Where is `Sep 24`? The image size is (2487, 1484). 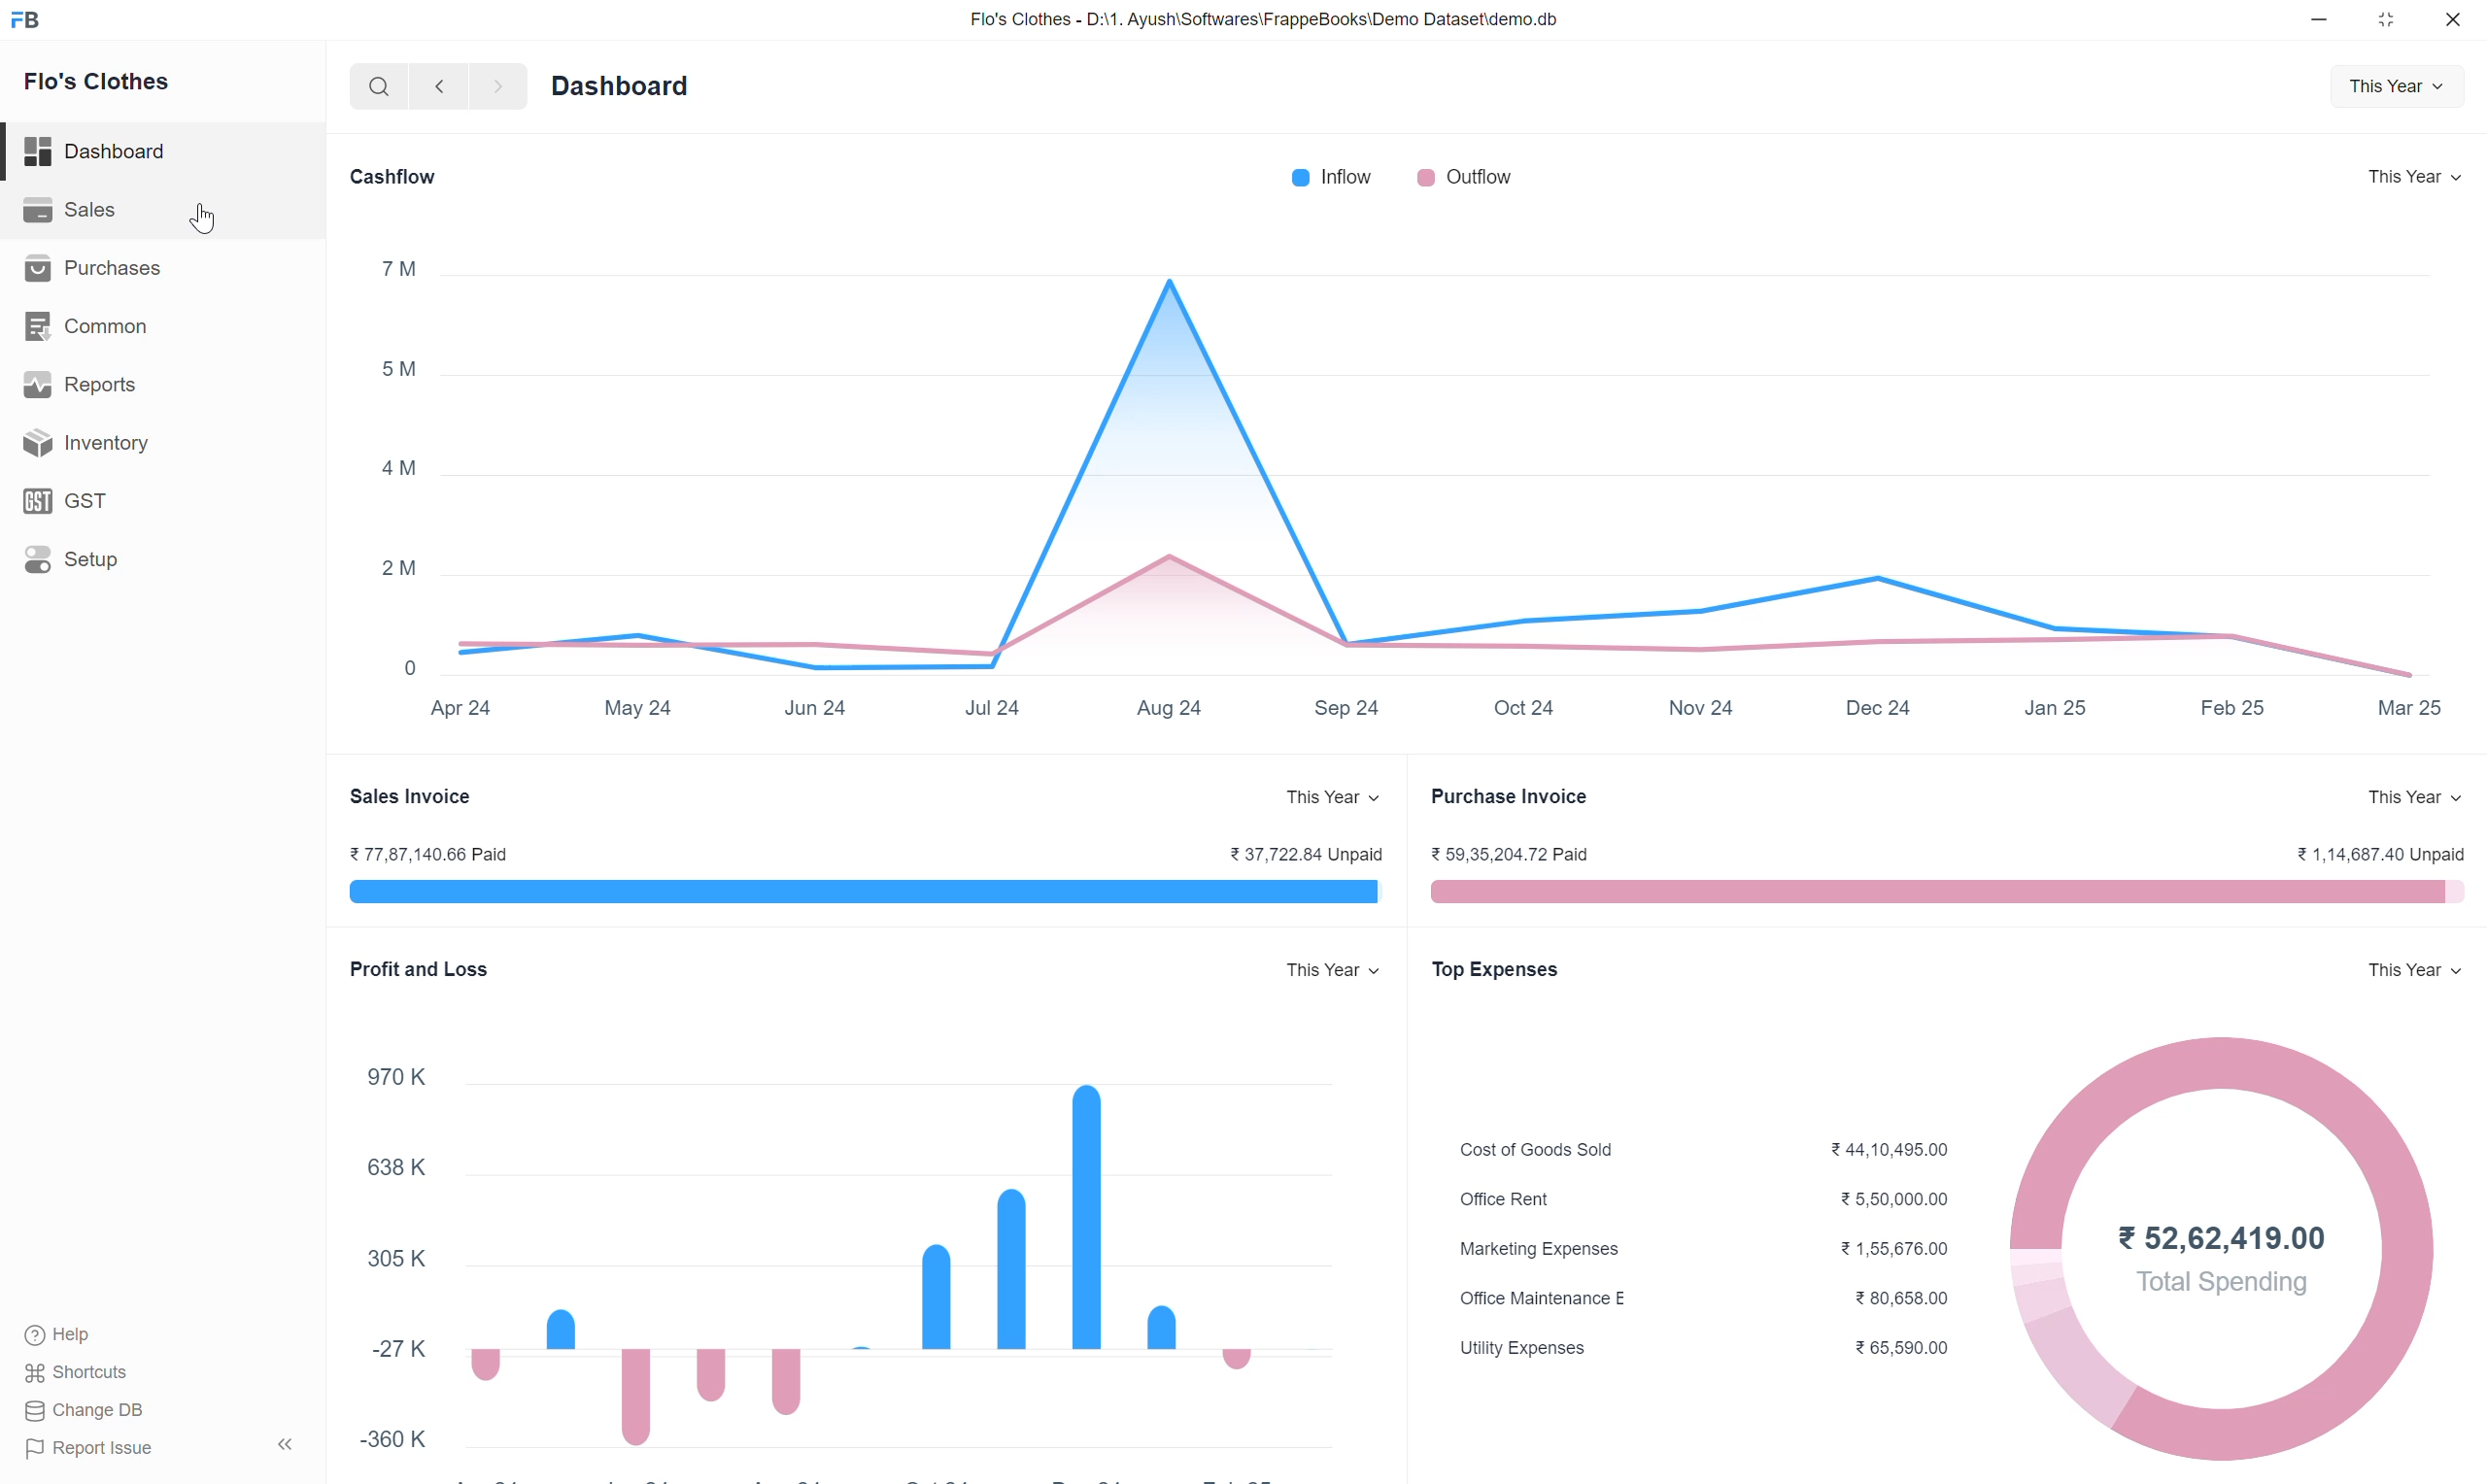 Sep 24 is located at coordinates (1350, 709).